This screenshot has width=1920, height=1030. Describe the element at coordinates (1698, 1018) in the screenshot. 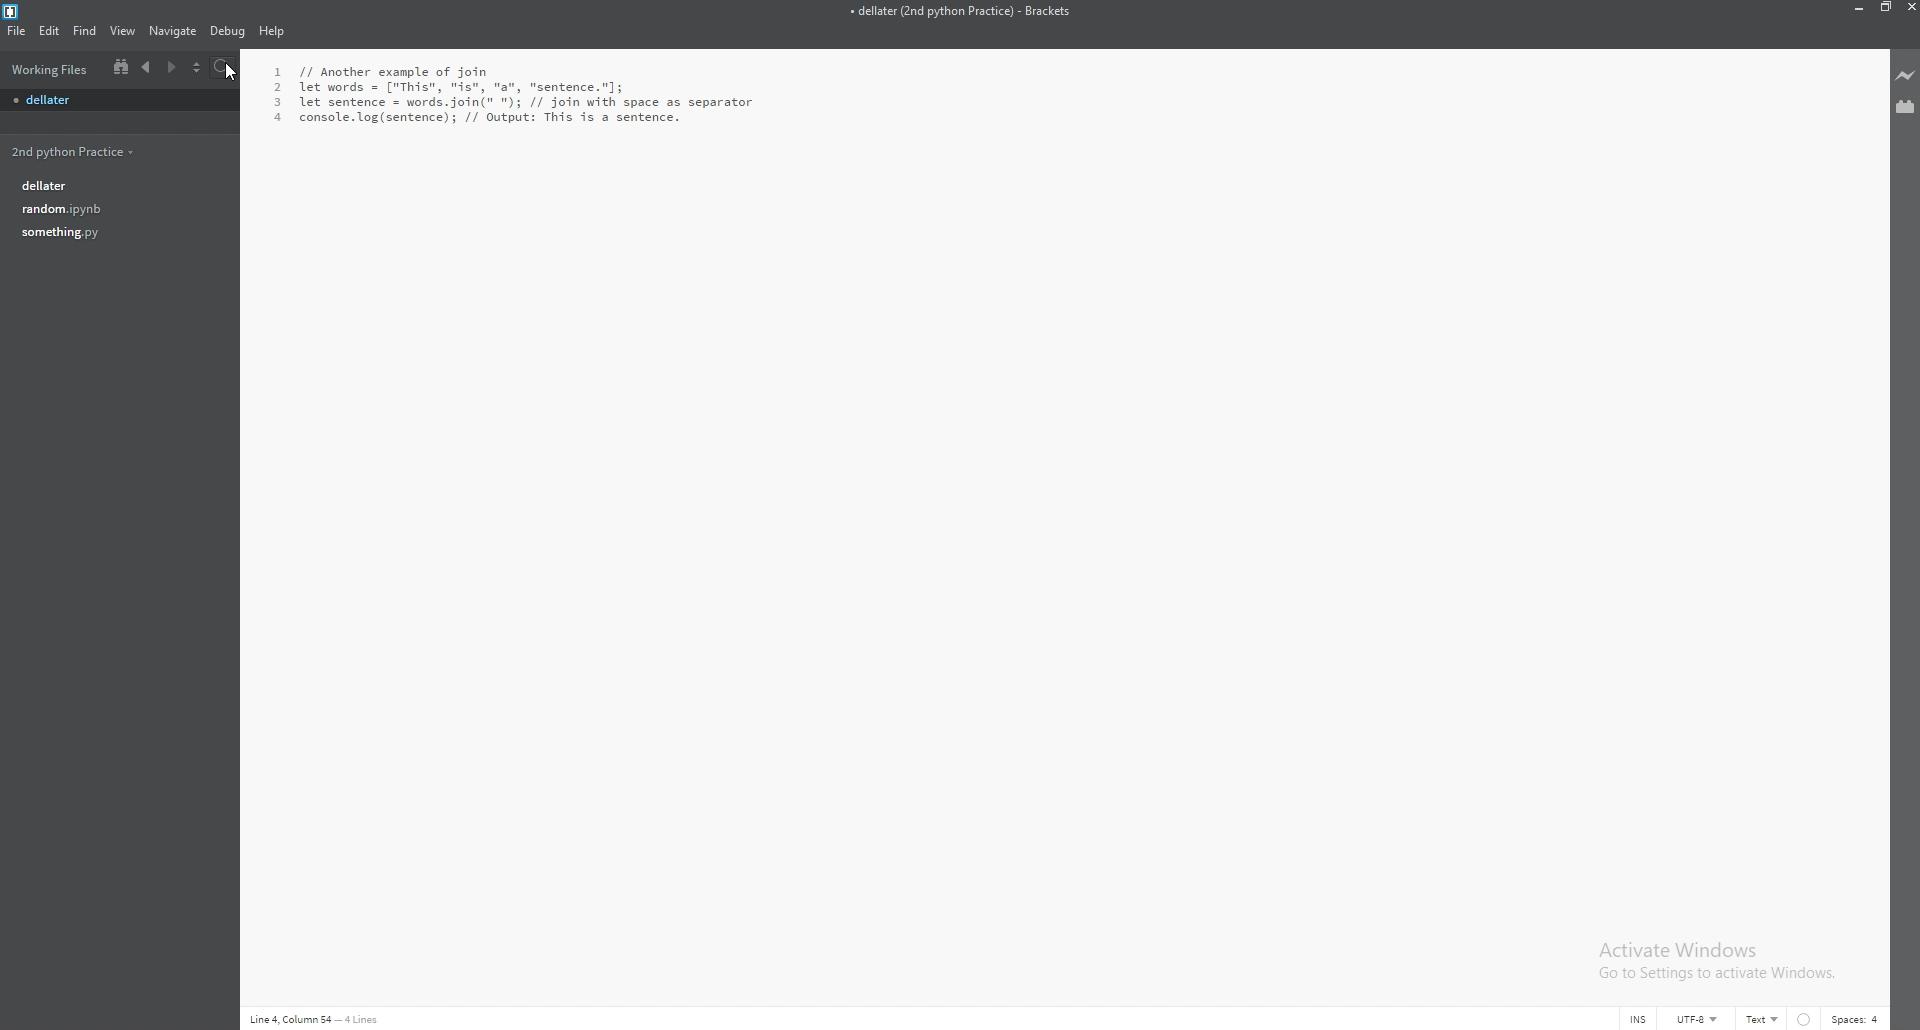

I see `encoding` at that location.